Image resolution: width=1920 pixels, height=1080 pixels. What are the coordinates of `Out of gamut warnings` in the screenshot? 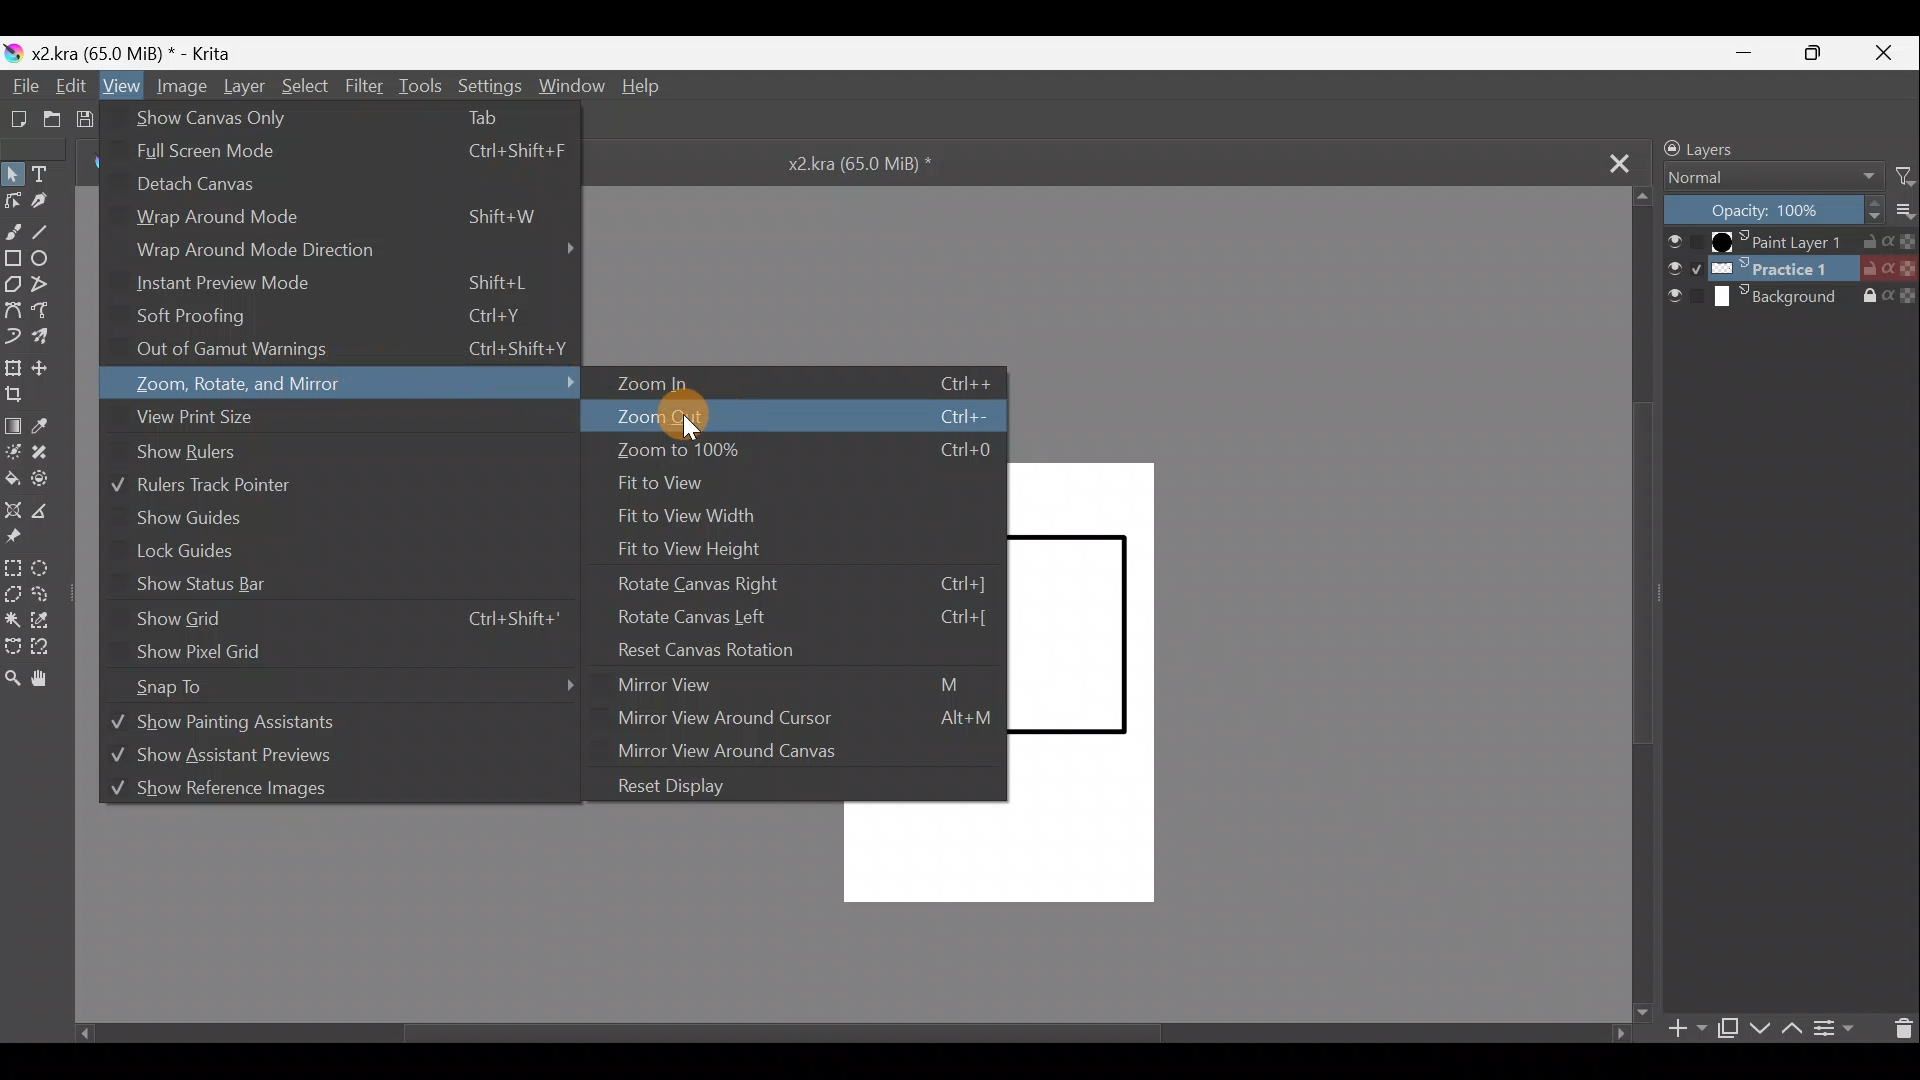 It's located at (355, 352).